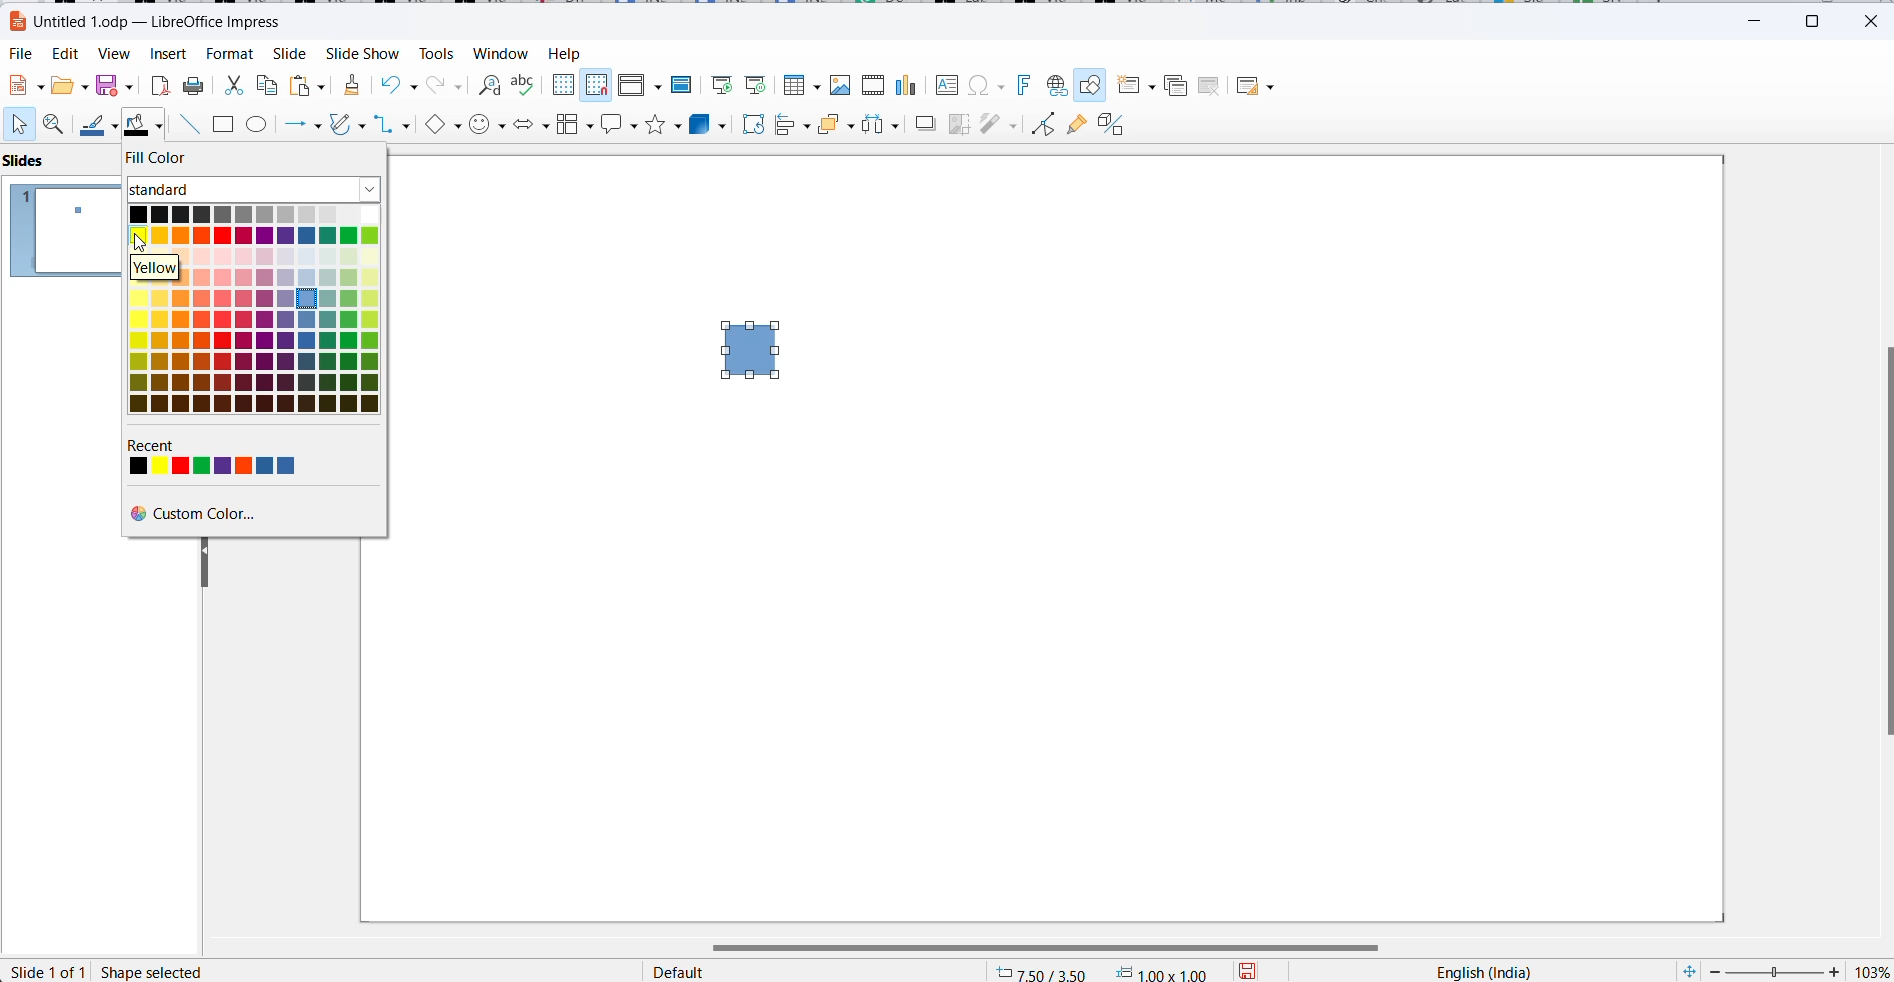 This screenshot has width=1894, height=982. I want to click on copy, so click(269, 86).